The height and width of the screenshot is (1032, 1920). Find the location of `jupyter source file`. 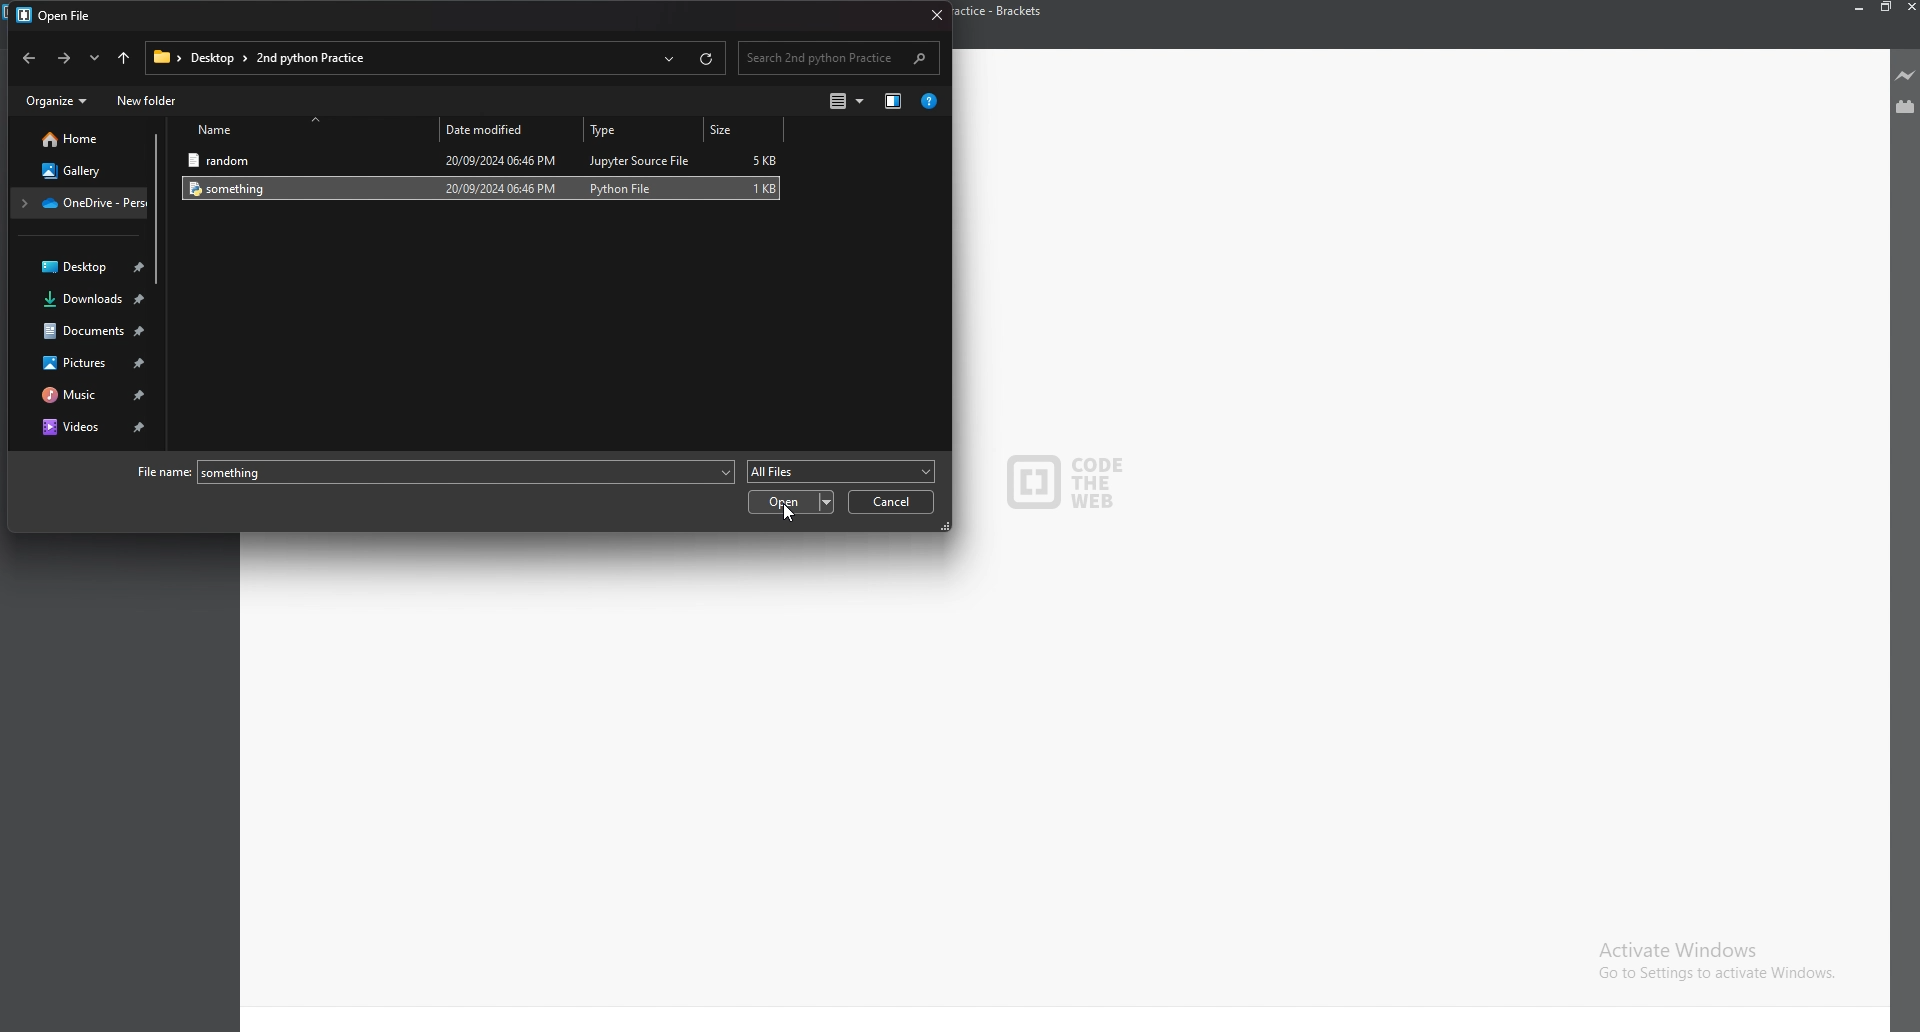

jupyter source file is located at coordinates (640, 160).